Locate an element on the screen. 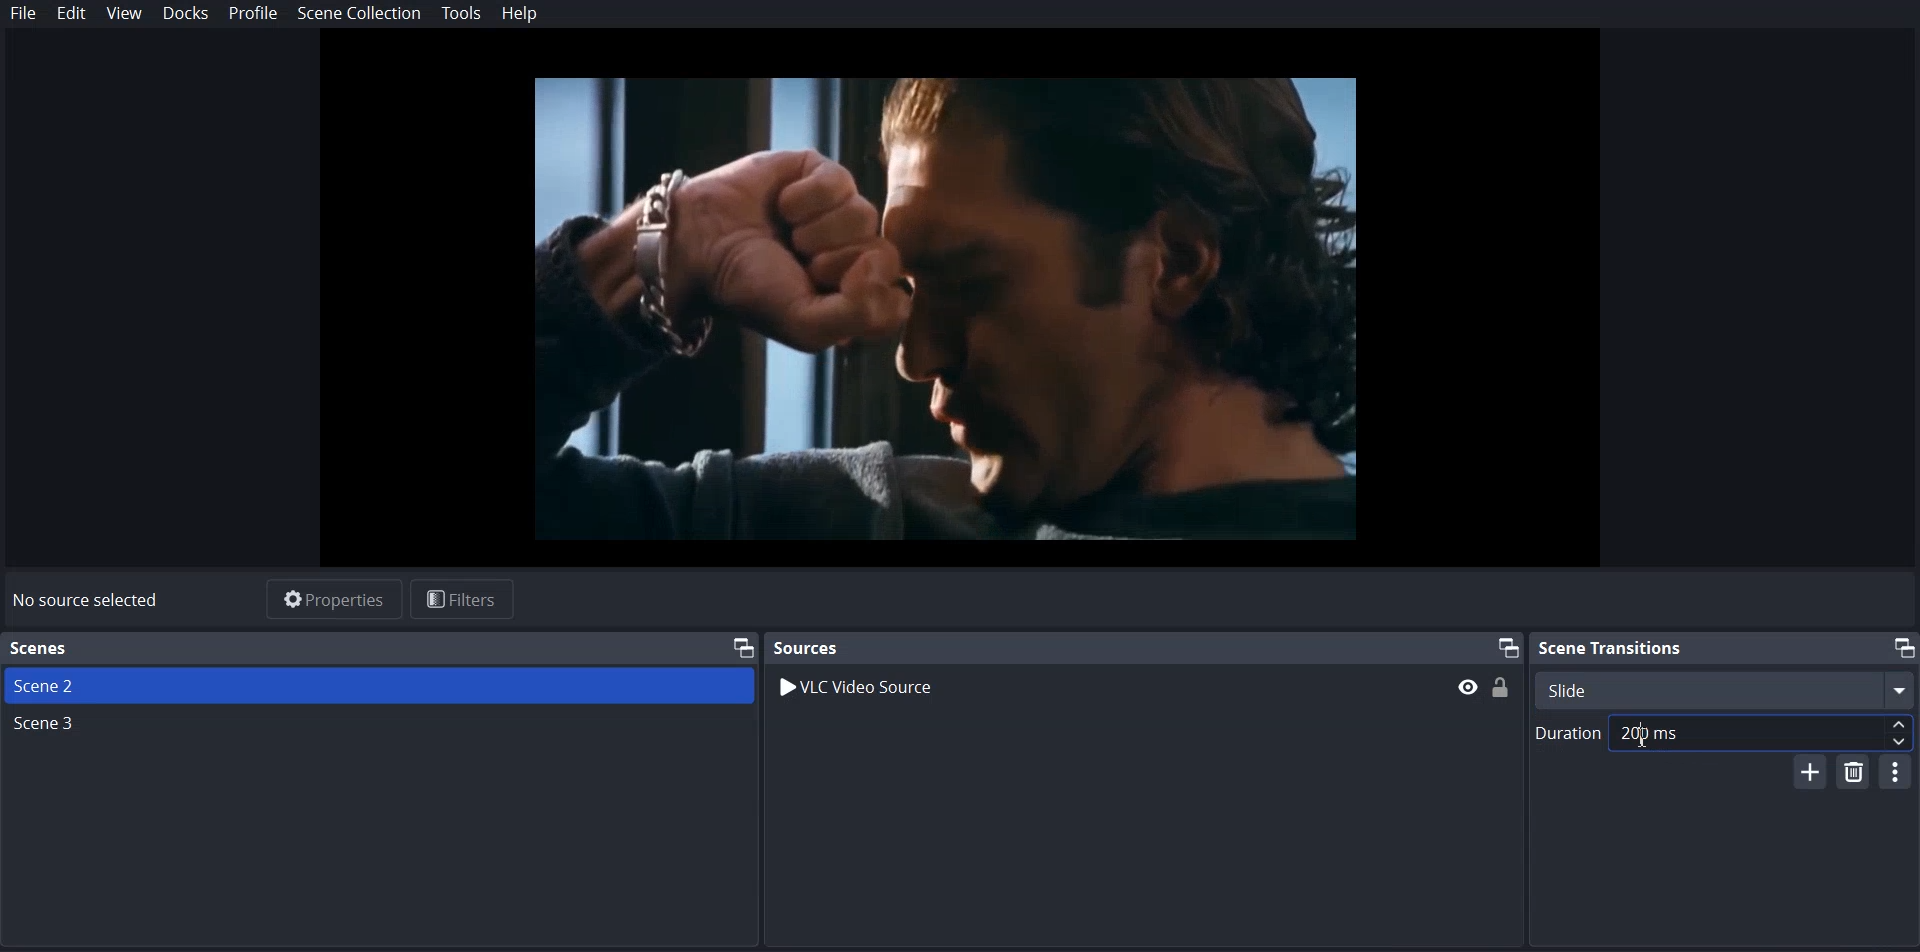  Tools is located at coordinates (462, 14).